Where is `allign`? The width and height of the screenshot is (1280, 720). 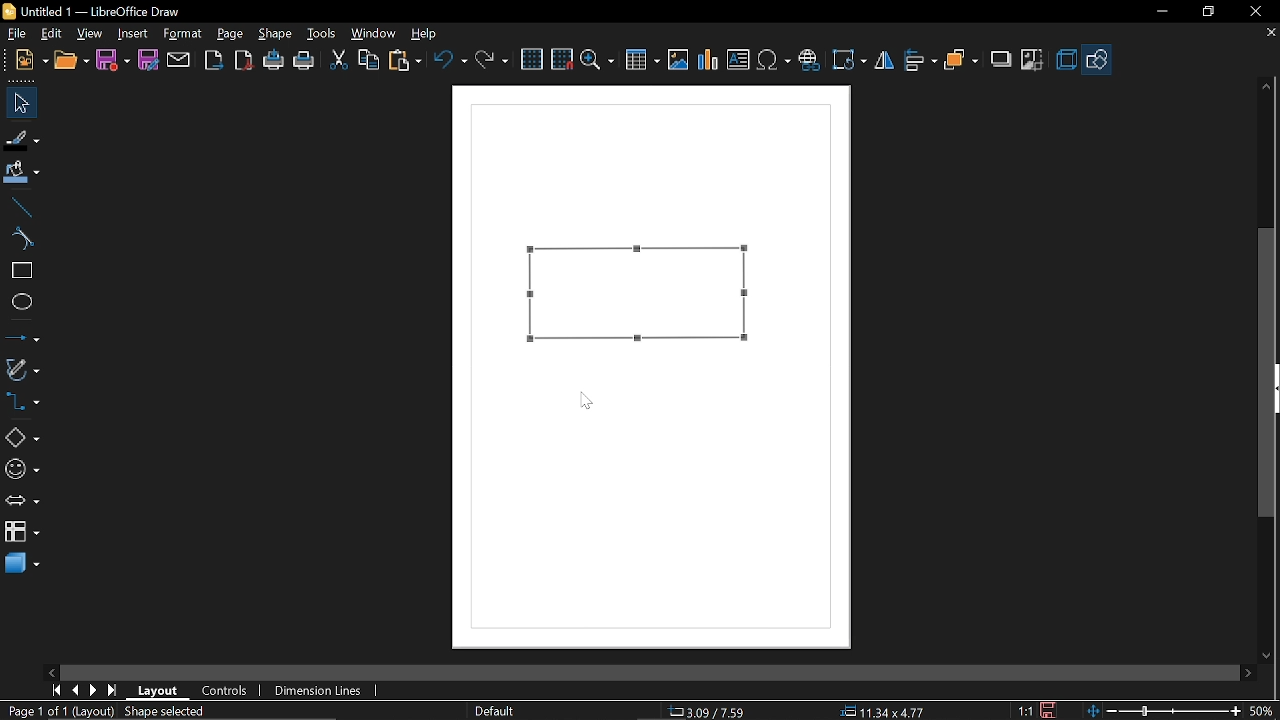
allign is located at coordinates (919, 61).